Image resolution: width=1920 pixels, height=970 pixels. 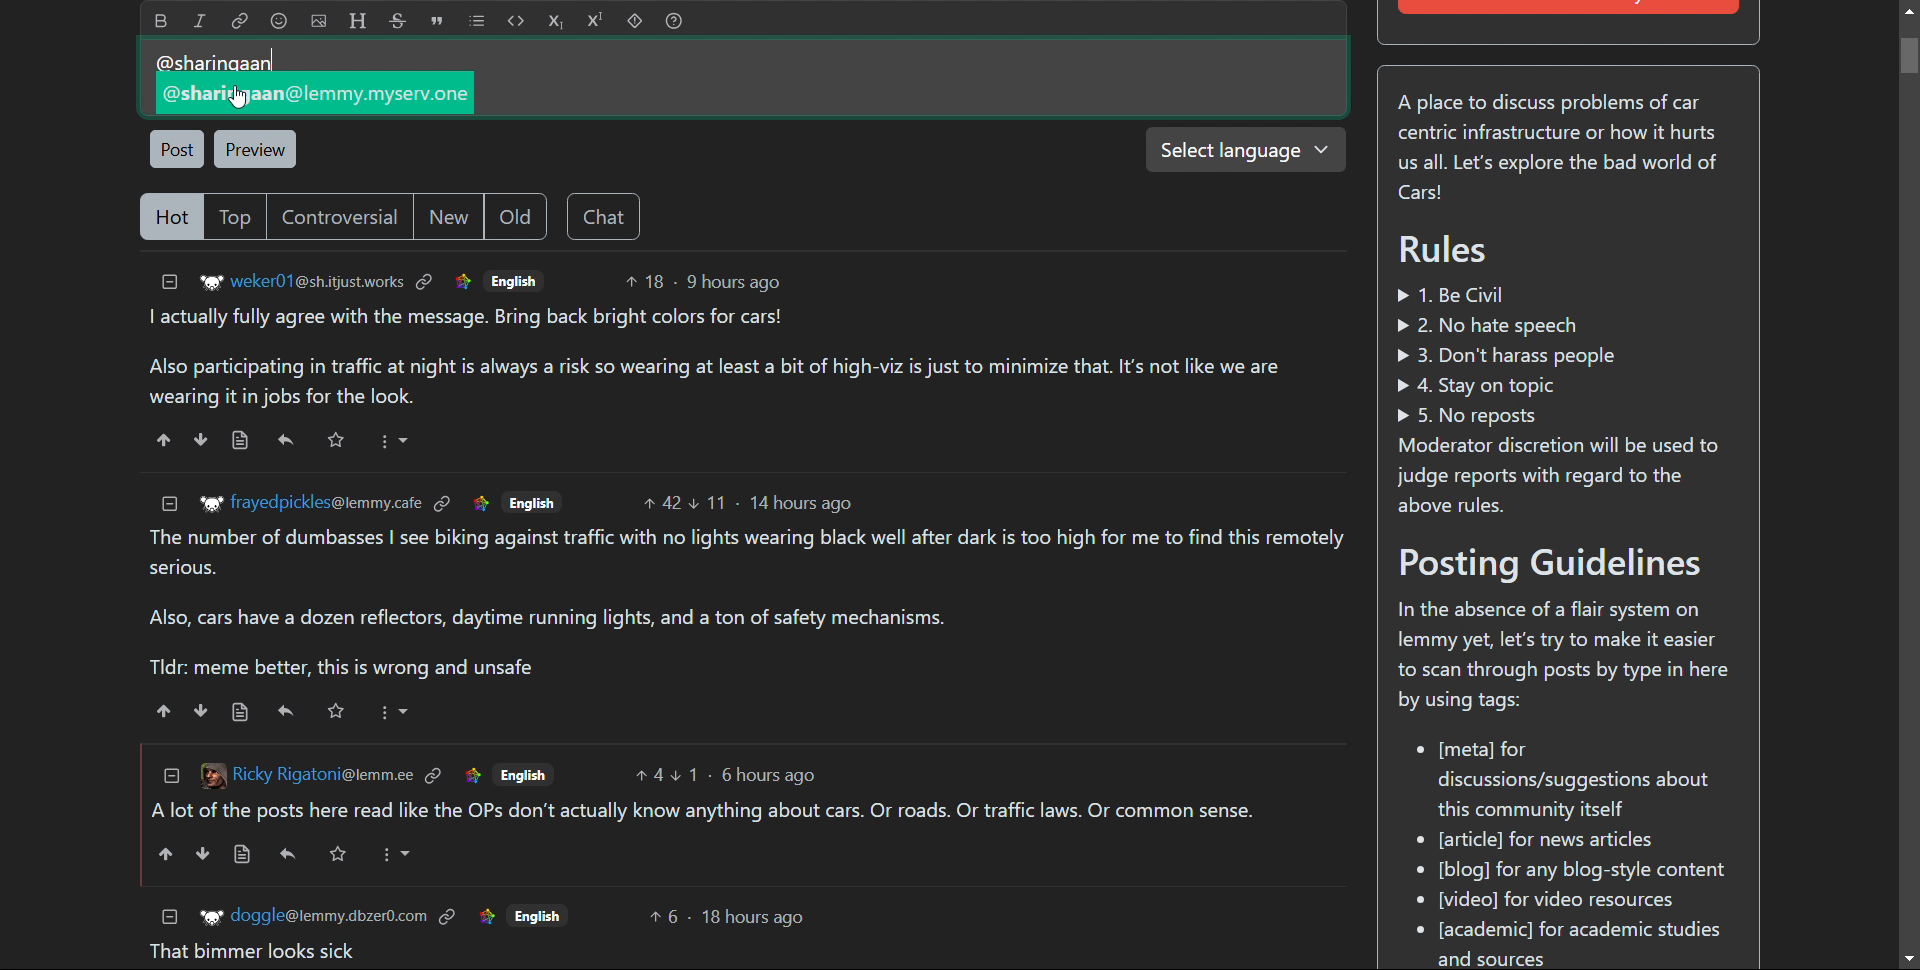 What do you see at coordinates (279, 21) in the screenshot?
I see `emoji` at bounding box center [279, 21].